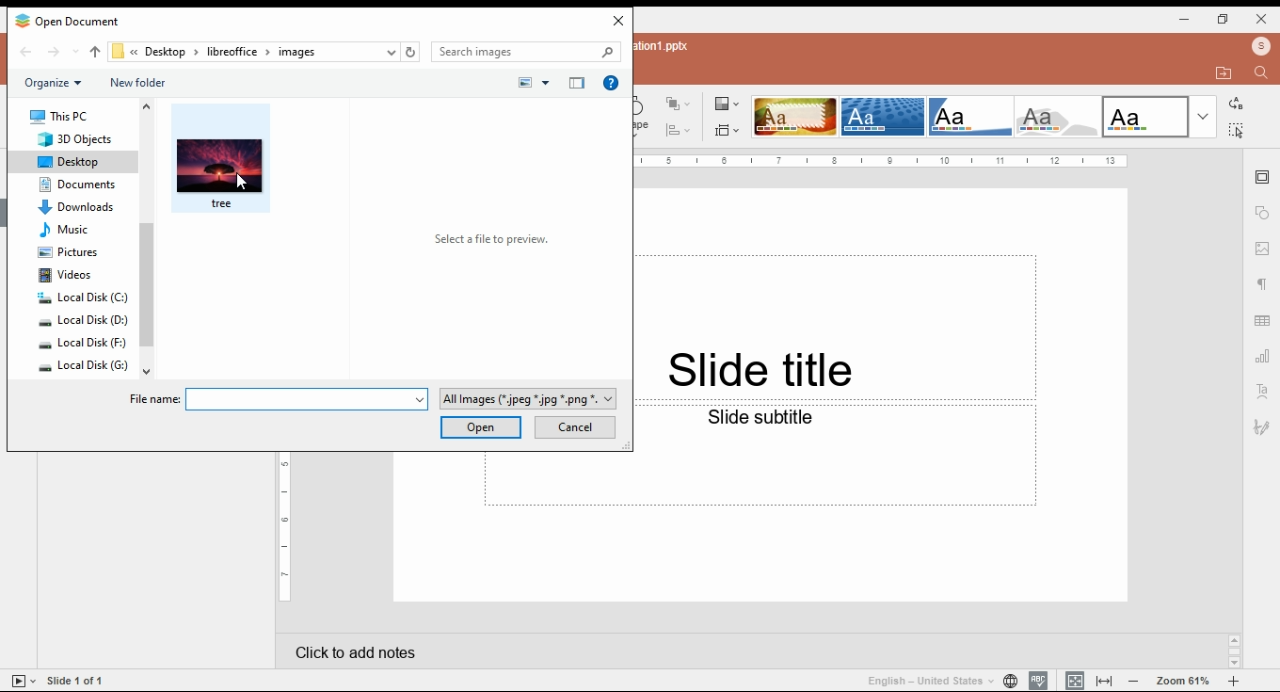  What do you see at coordinates (220, 159) in the screenshot?
I see `image file` at bounding box center [220, 159].